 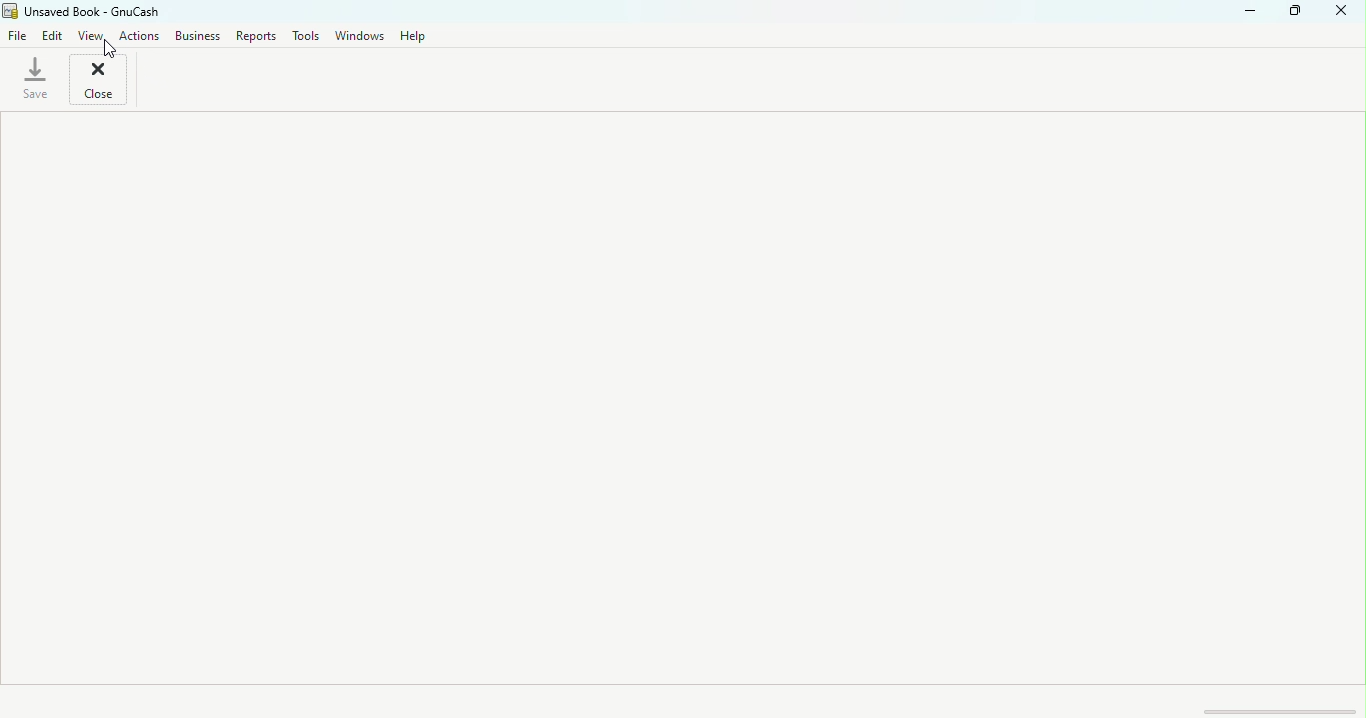 I want to click on Actions, so click(x=144, y=40).